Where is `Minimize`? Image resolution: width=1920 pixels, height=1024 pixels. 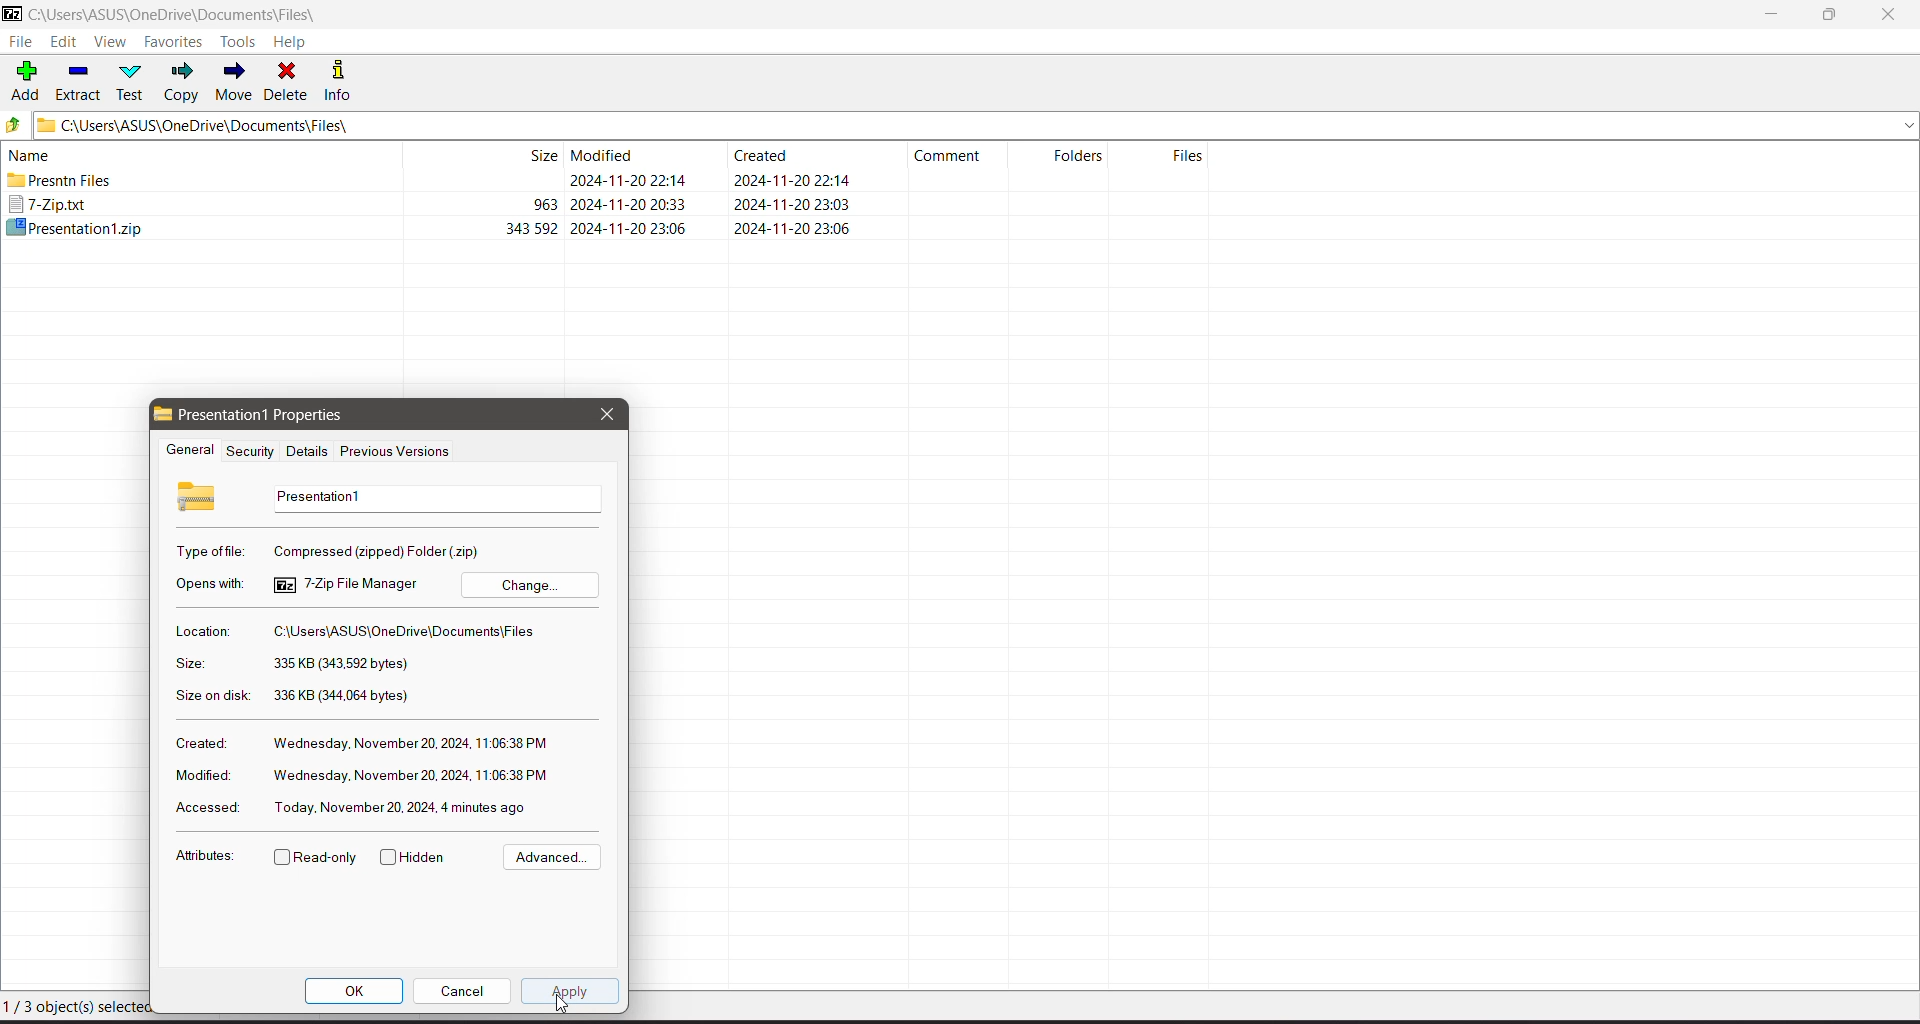
Minimize is located at coordinates (1772, 15).